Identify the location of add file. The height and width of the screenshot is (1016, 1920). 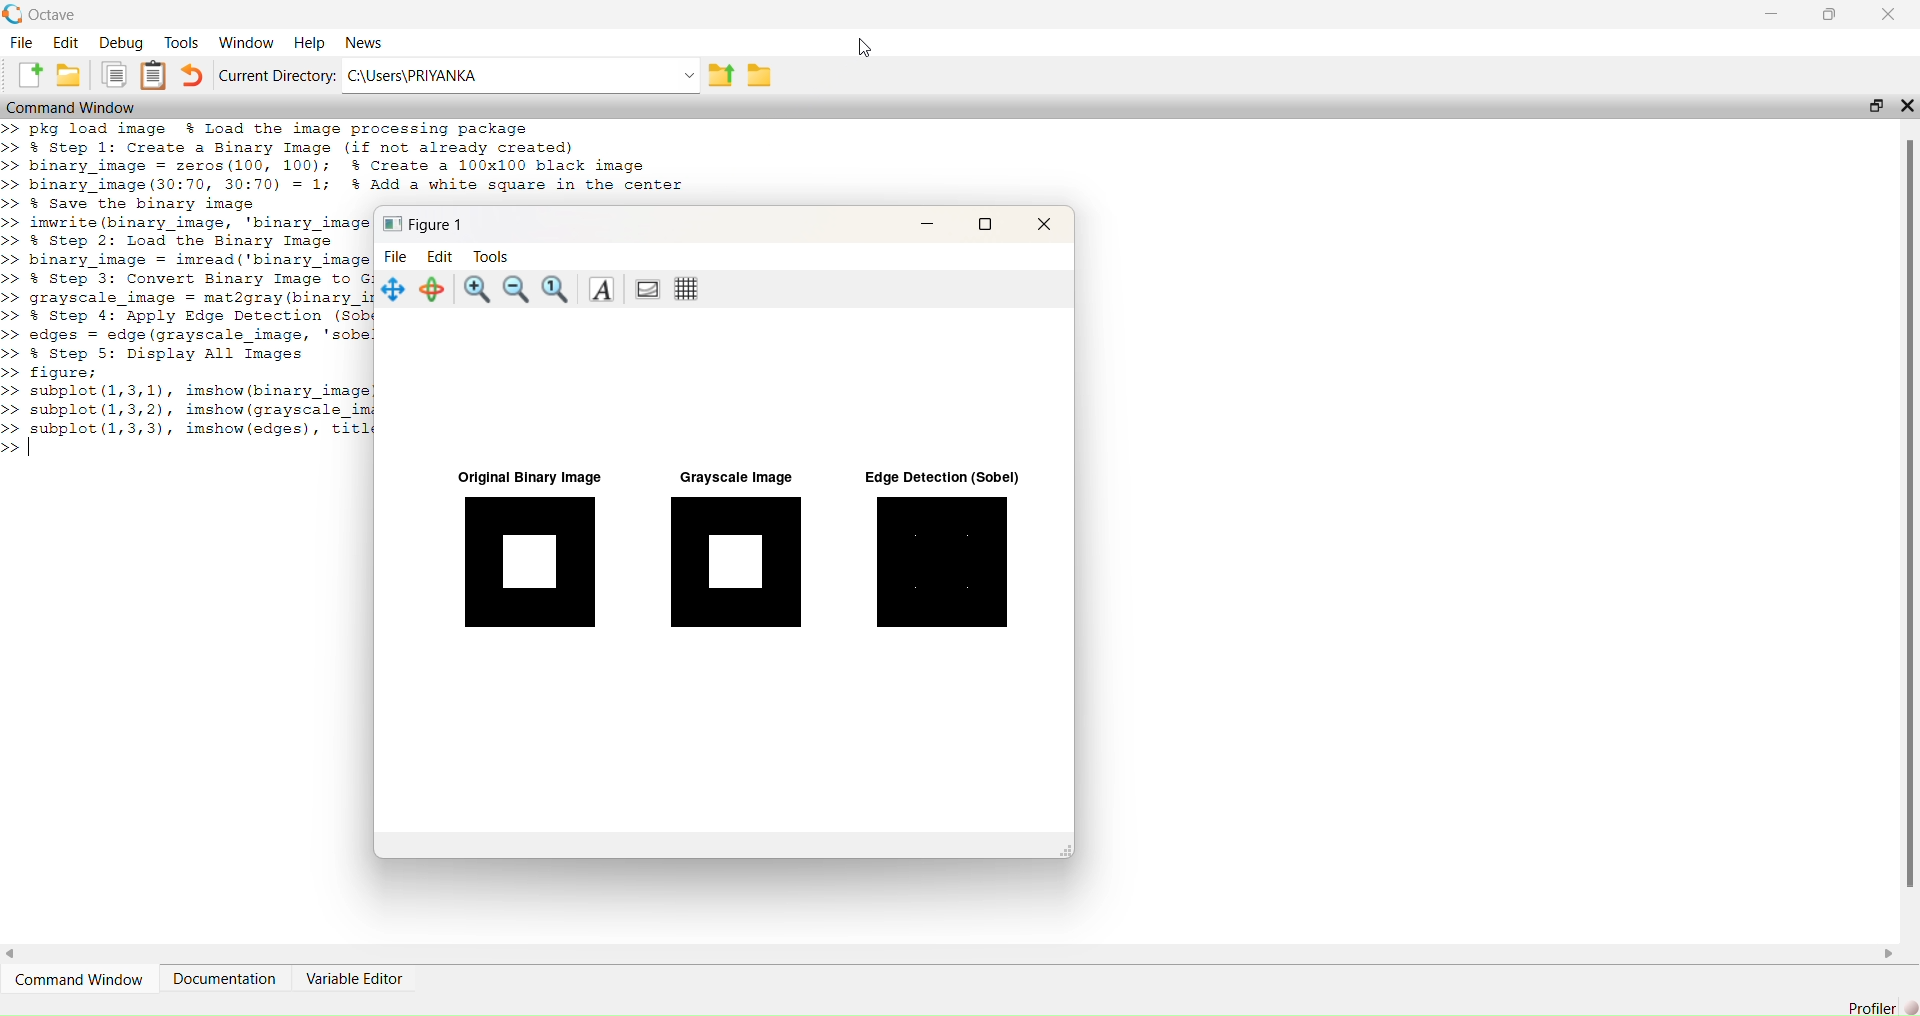
(30, 75).